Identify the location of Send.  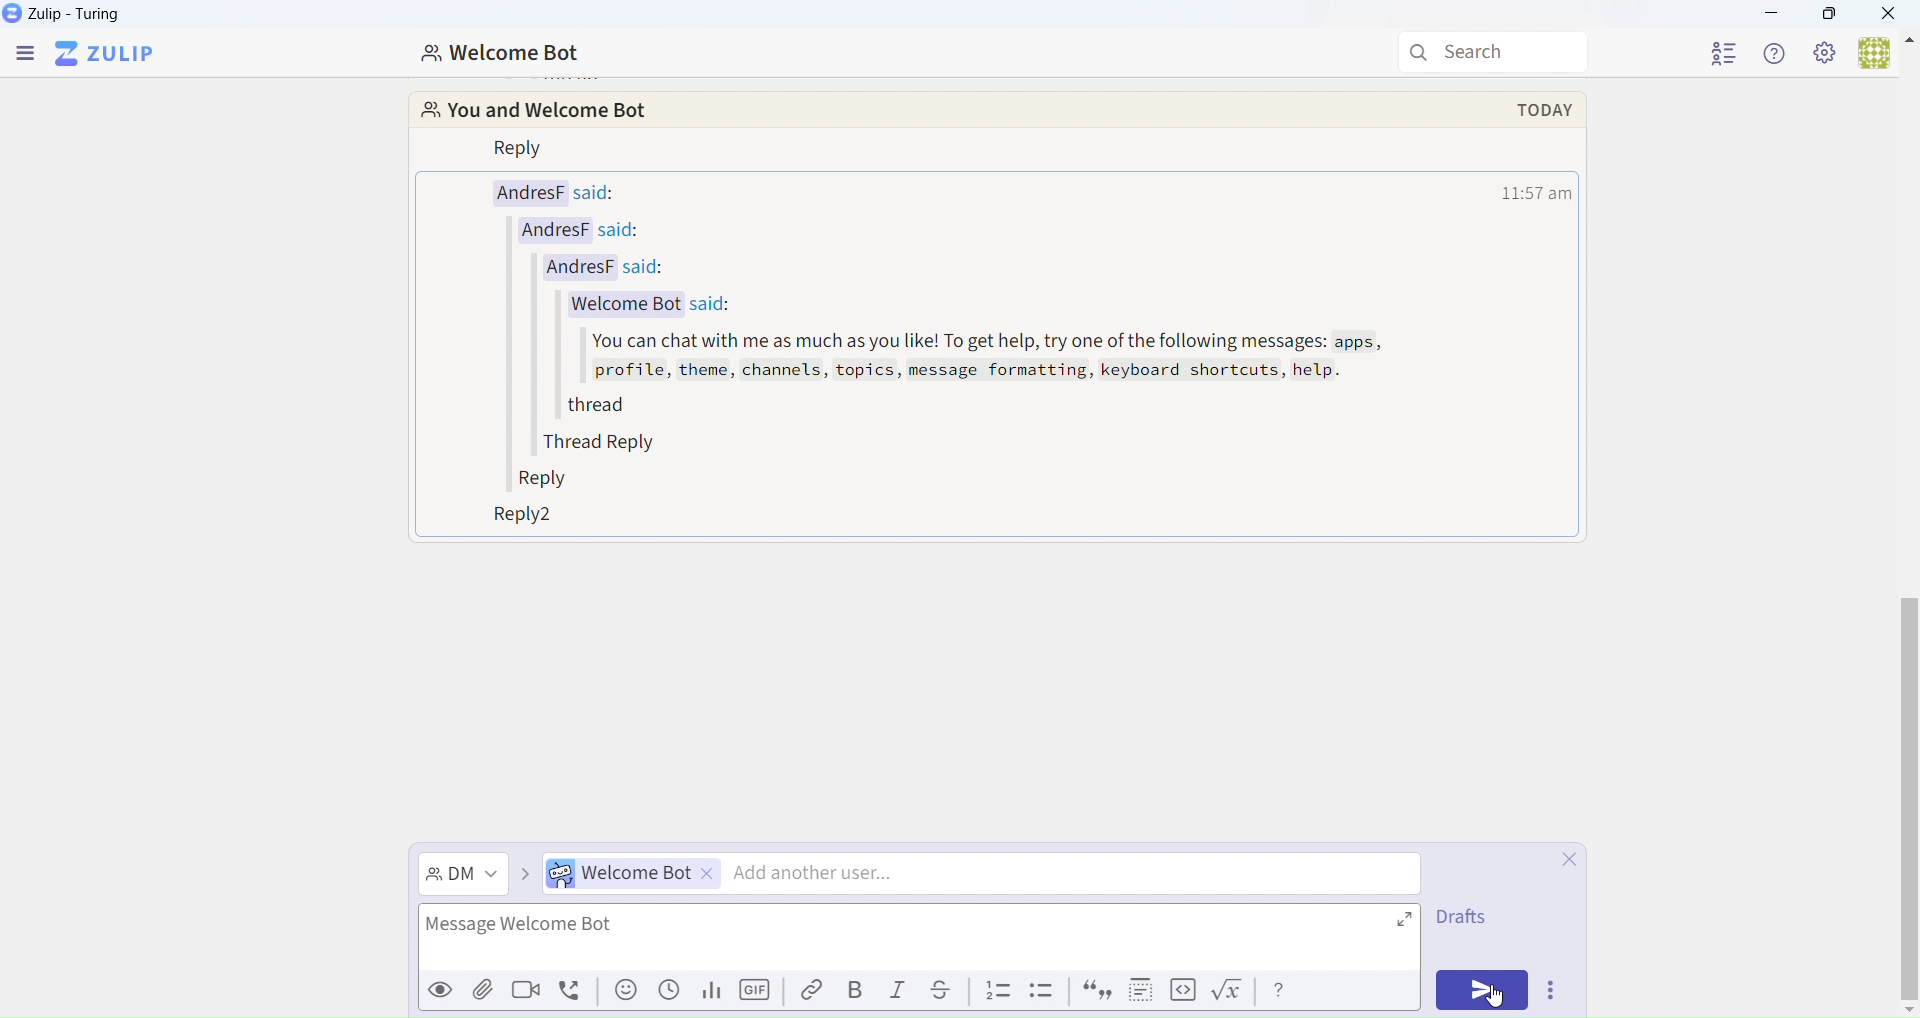
(1480, 992).